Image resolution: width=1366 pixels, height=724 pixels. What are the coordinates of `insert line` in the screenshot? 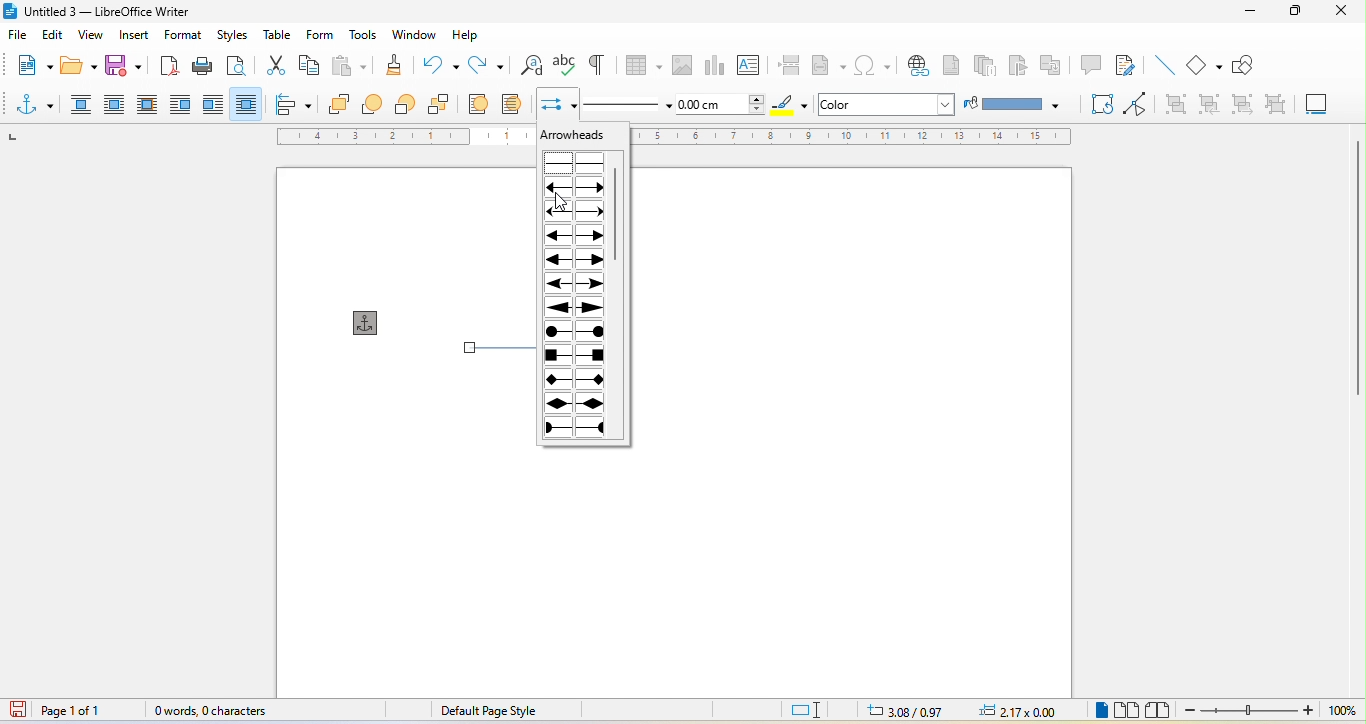 It's located at (1166, 66).